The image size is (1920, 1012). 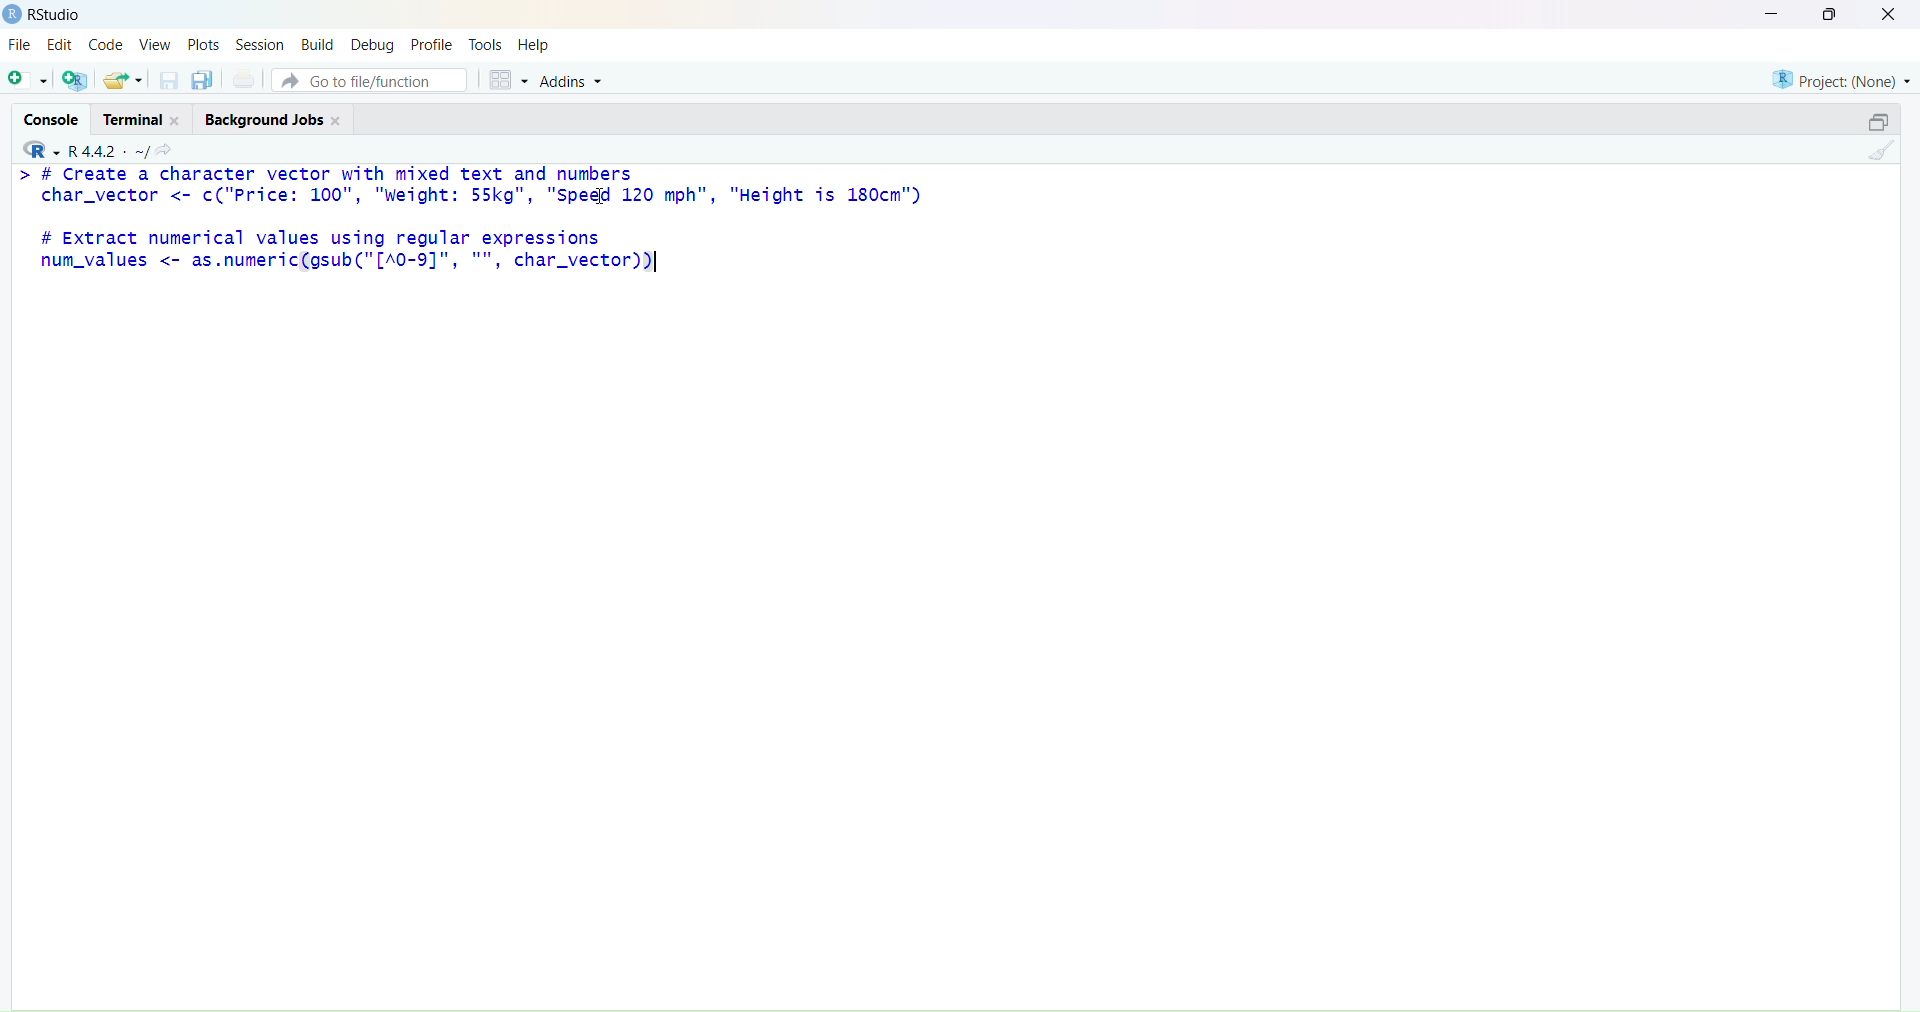 What do you see at coordinates (1829, 14) in the screenshot?
I see `maiximise` at bounding box center [1829, 14].